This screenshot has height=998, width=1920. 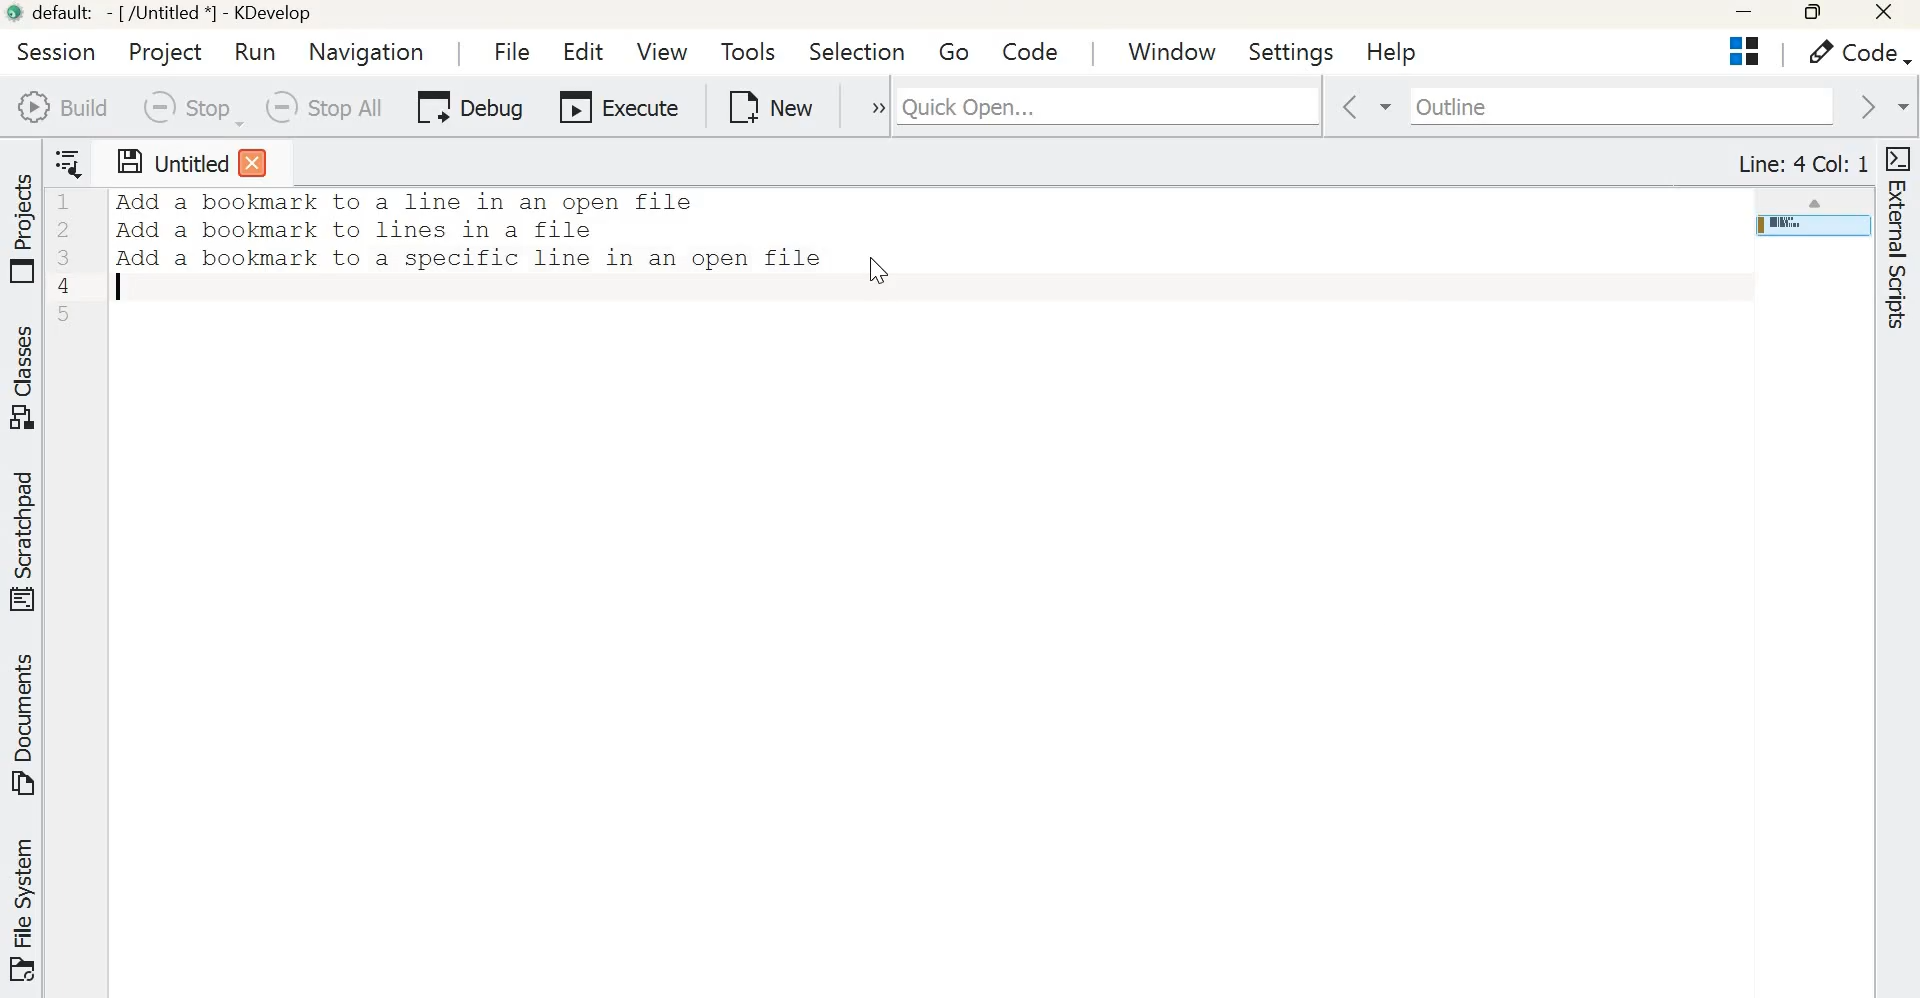 What do you see at coordinates (21, 729) in the screenshot?
I see `Documents` at bounding box center [21, 729].